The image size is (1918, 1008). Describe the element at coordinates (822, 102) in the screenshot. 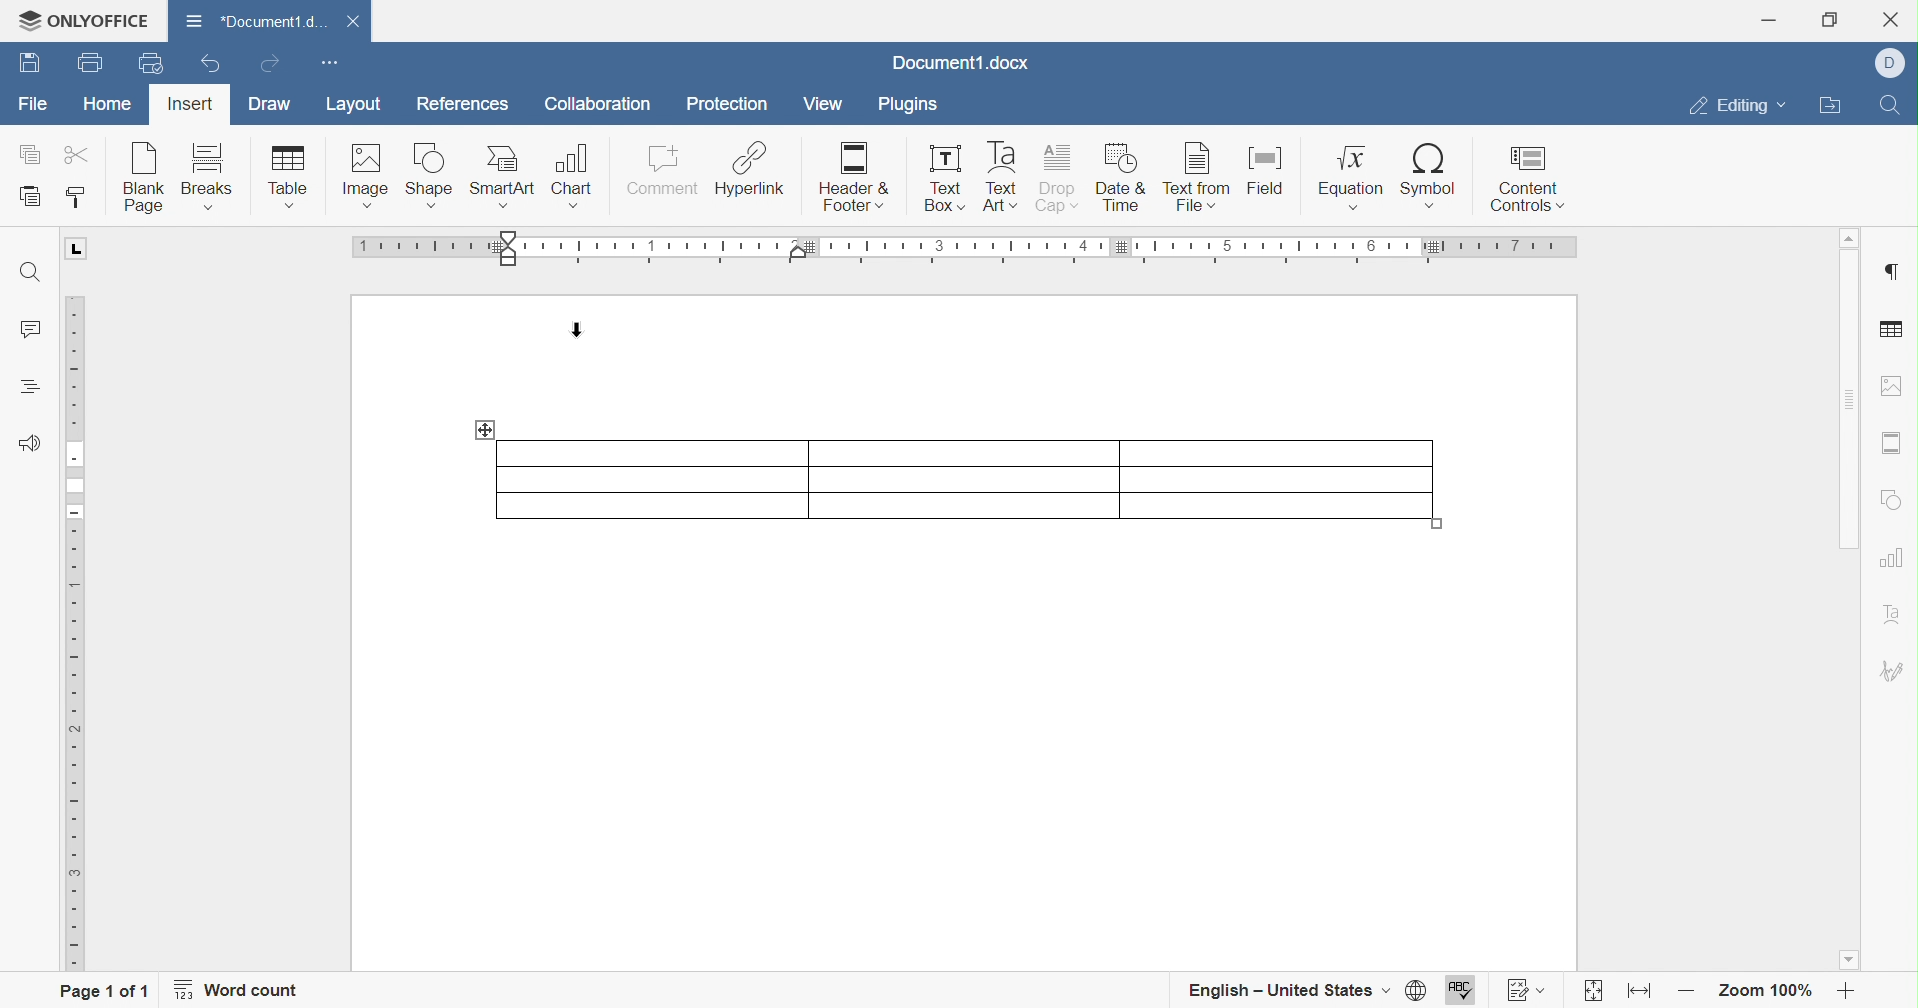

I see `View` at that location.